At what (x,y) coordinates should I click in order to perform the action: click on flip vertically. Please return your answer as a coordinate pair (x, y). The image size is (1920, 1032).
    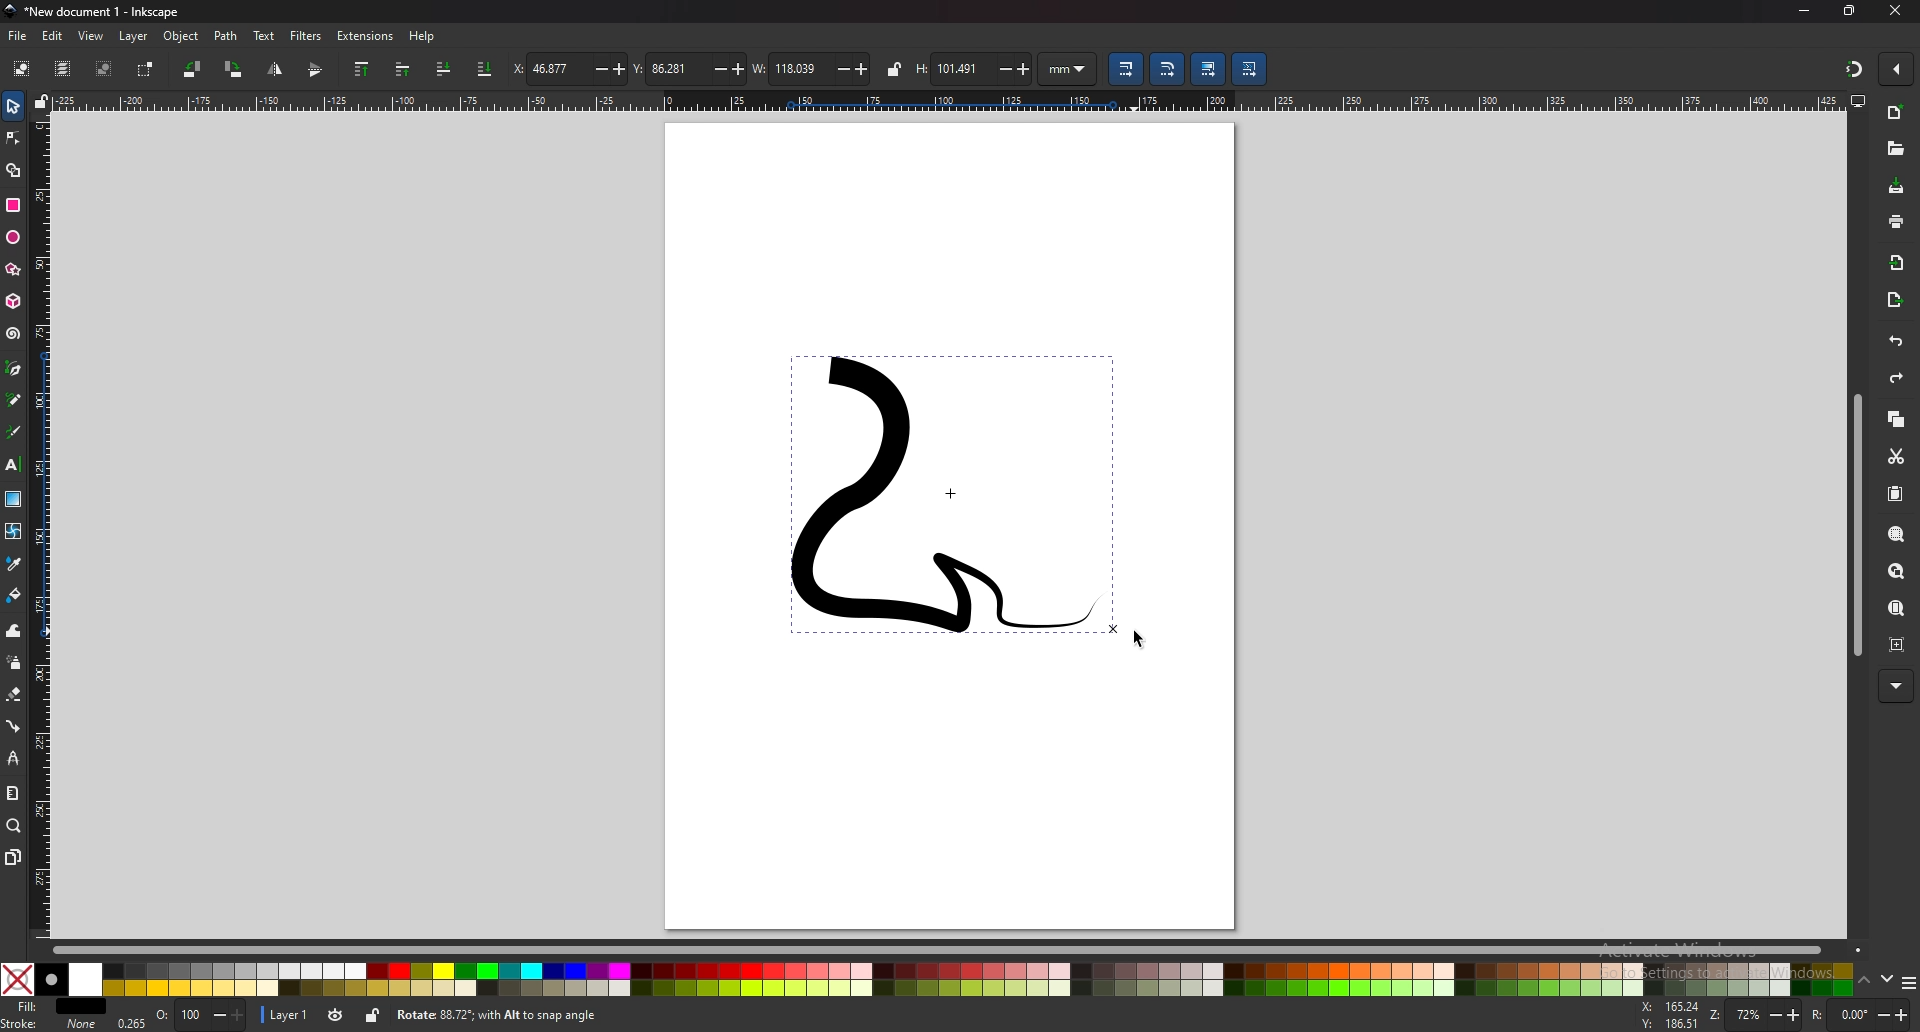
    Looking at the image, I should click on (274, 70).